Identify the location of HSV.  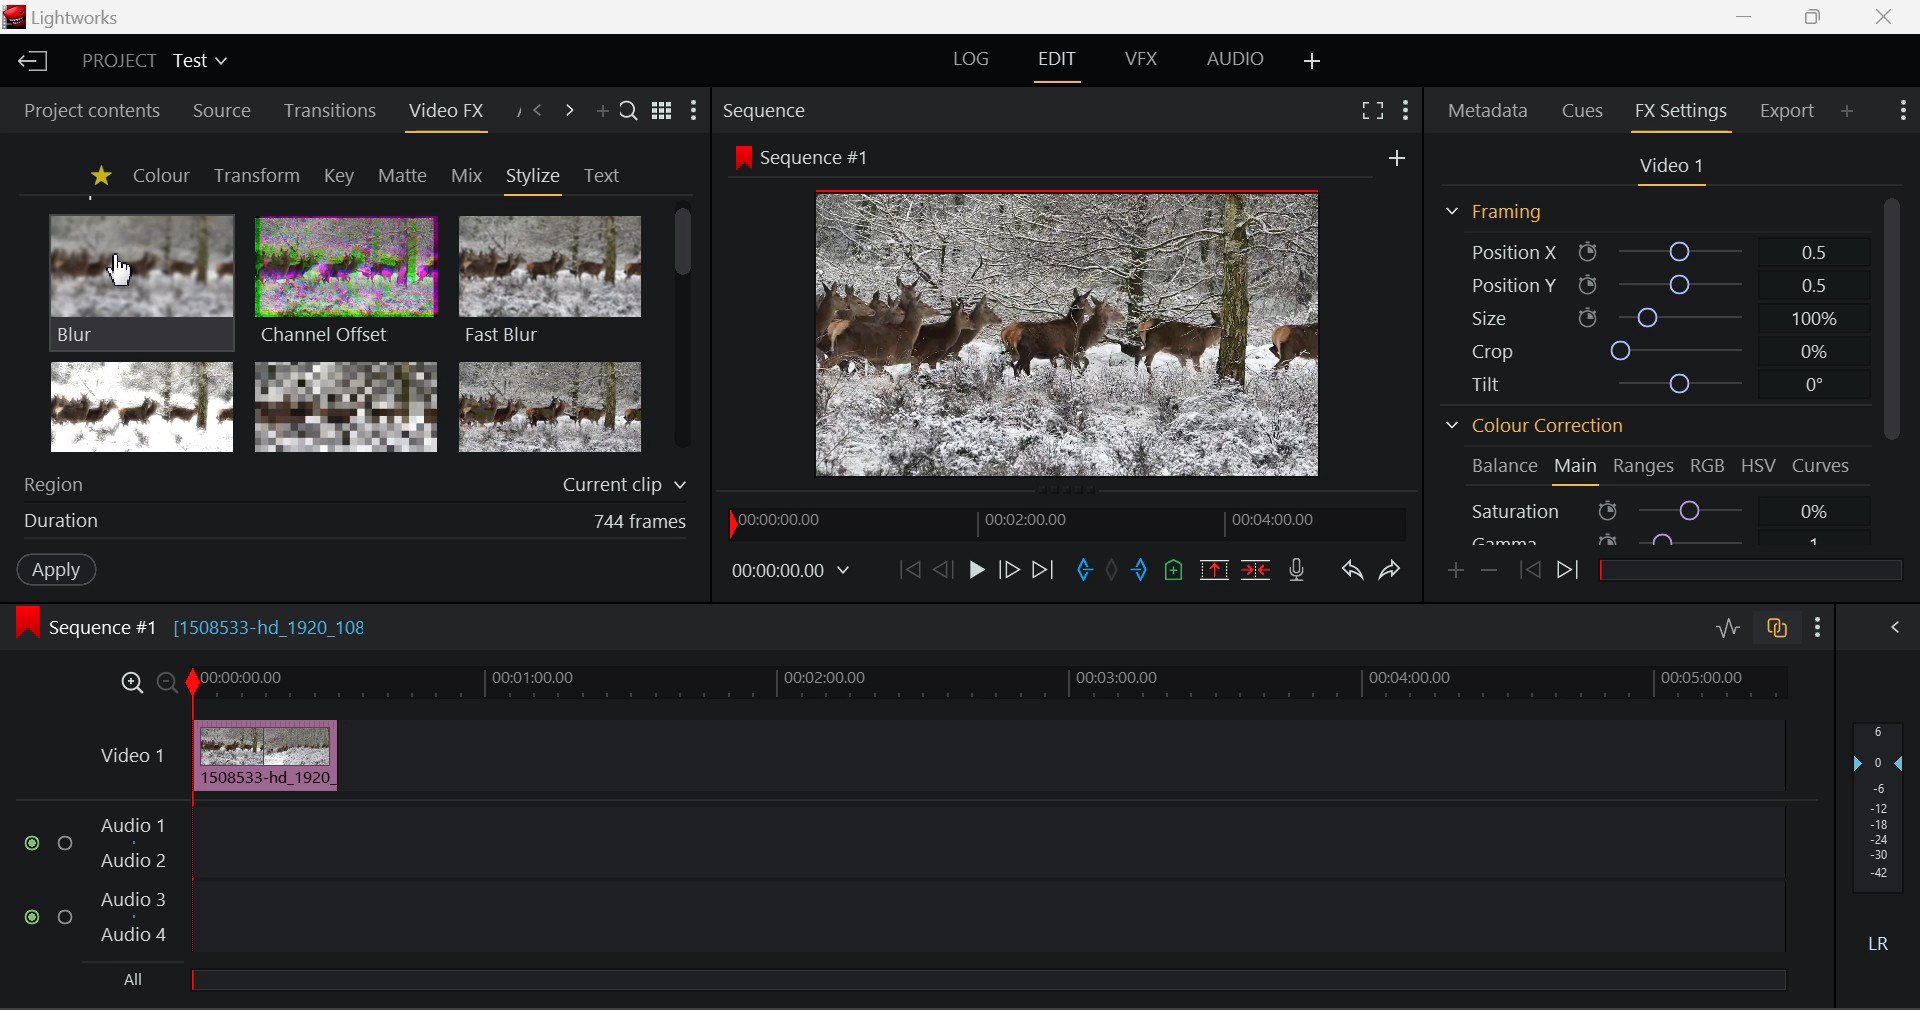
(1759, 467).